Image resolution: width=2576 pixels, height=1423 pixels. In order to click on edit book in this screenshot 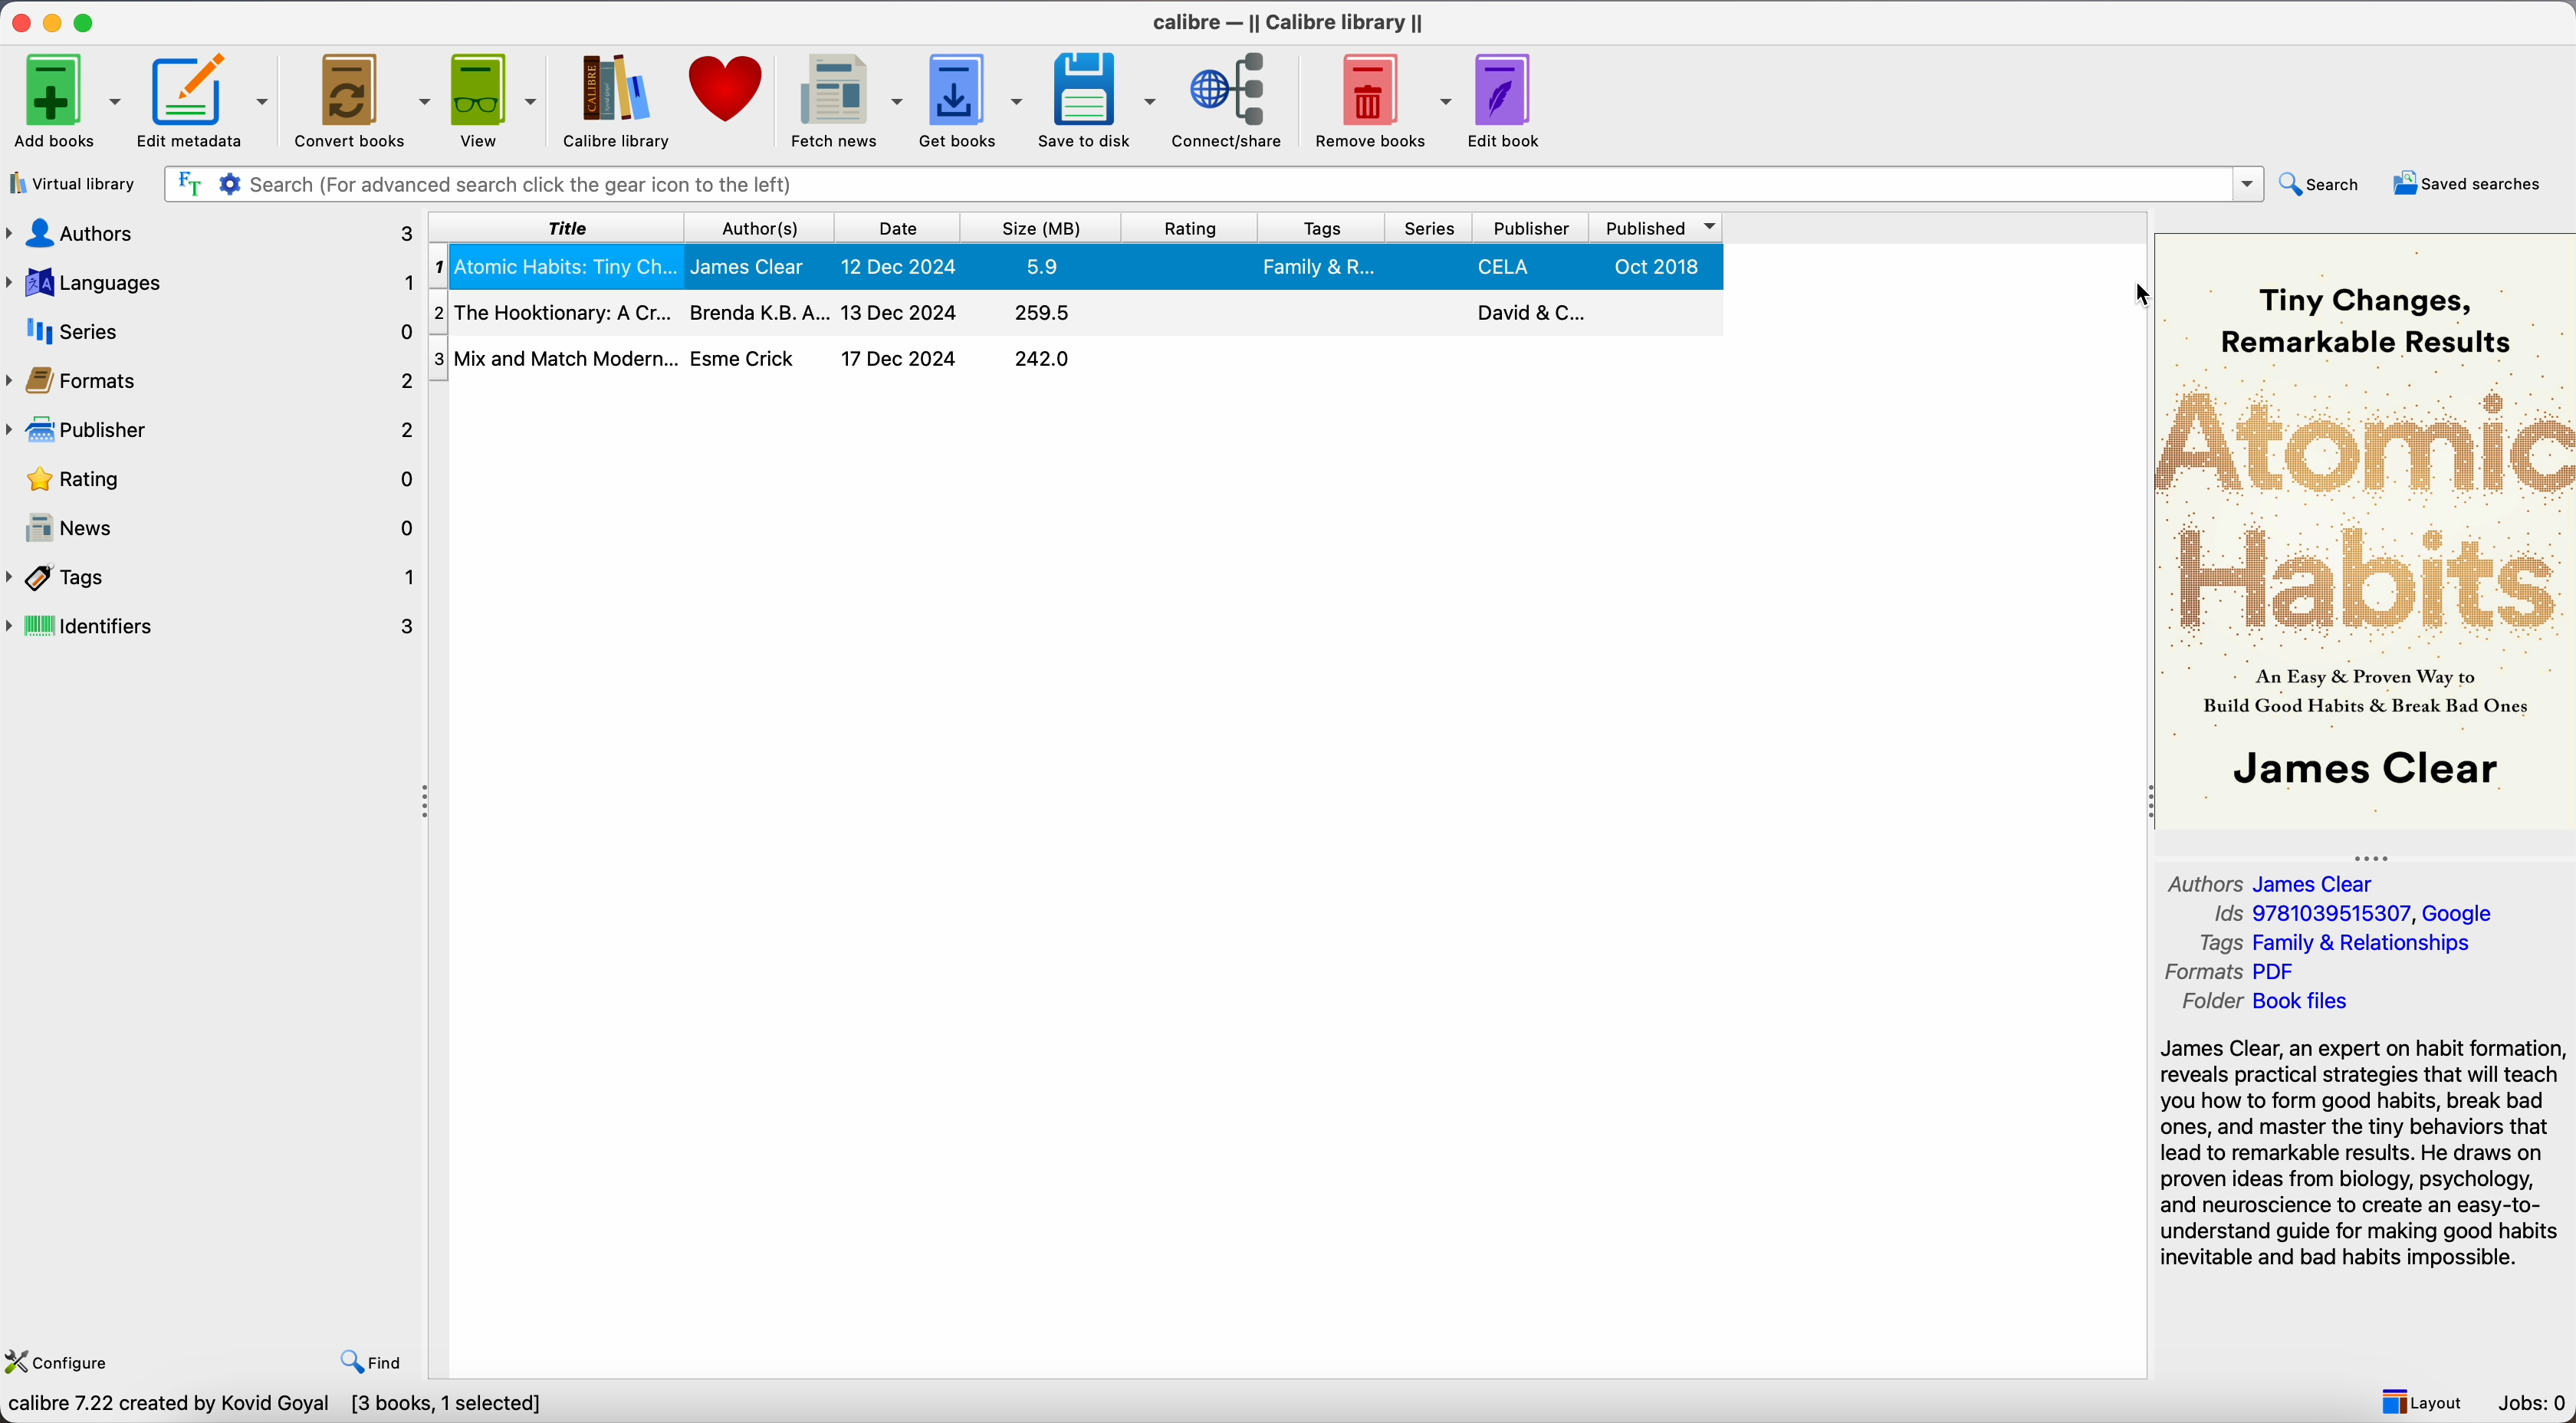, I will do `click(1507, 100)`.